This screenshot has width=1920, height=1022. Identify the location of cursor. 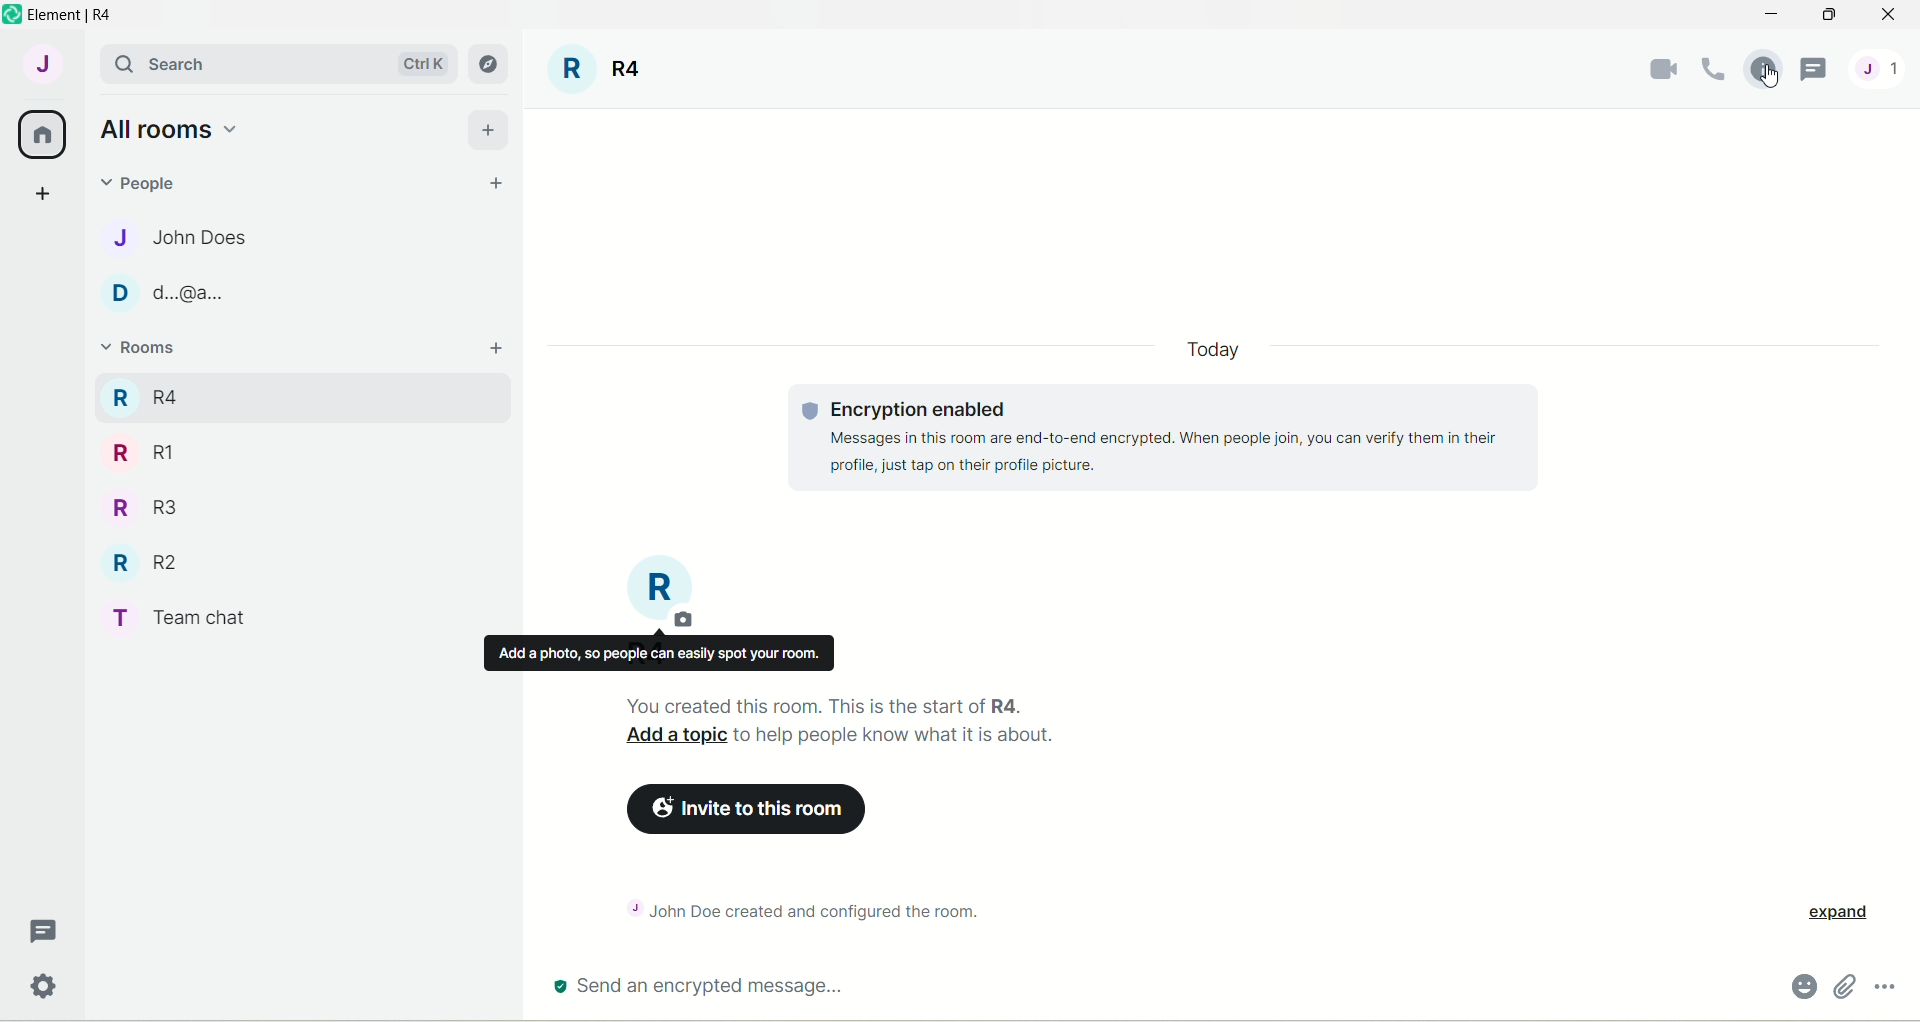
(1765, 81).